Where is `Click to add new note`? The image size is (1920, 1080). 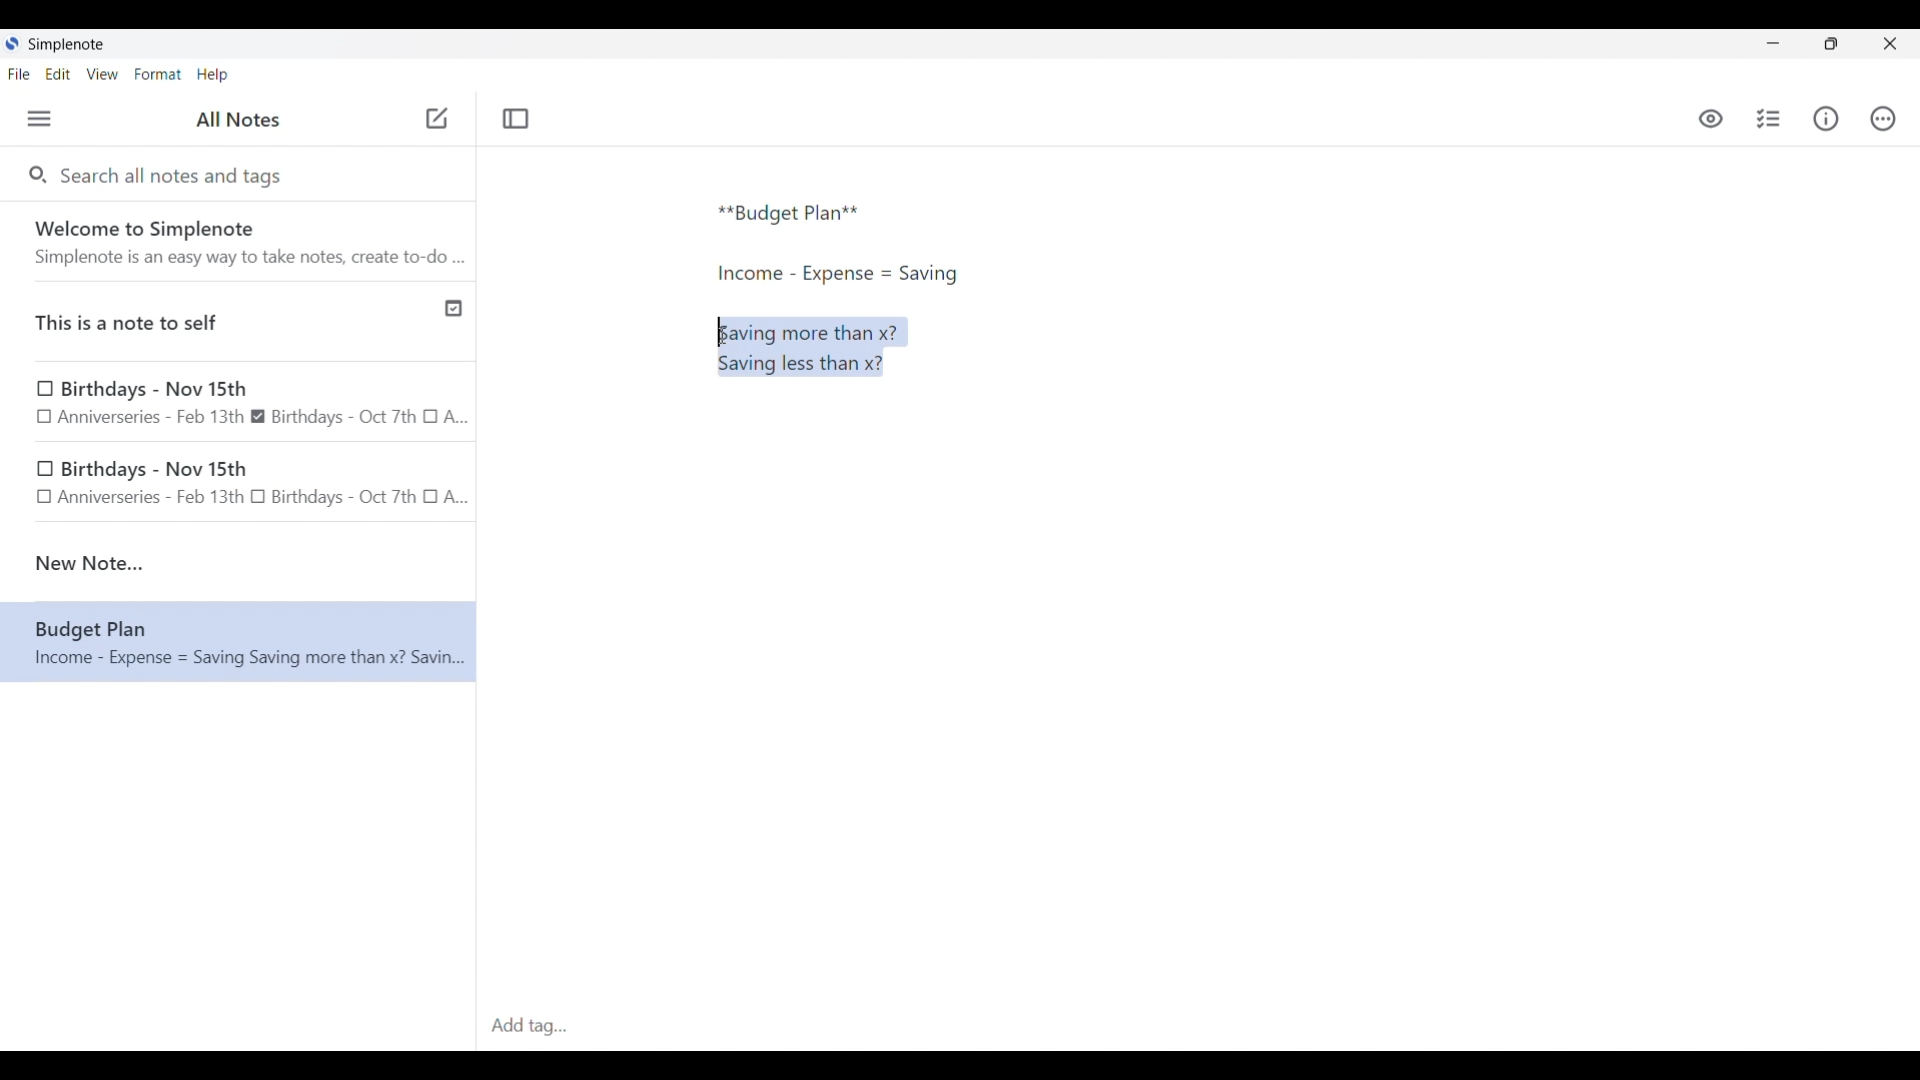
Click to add new note is located at coordinates (437, 118).